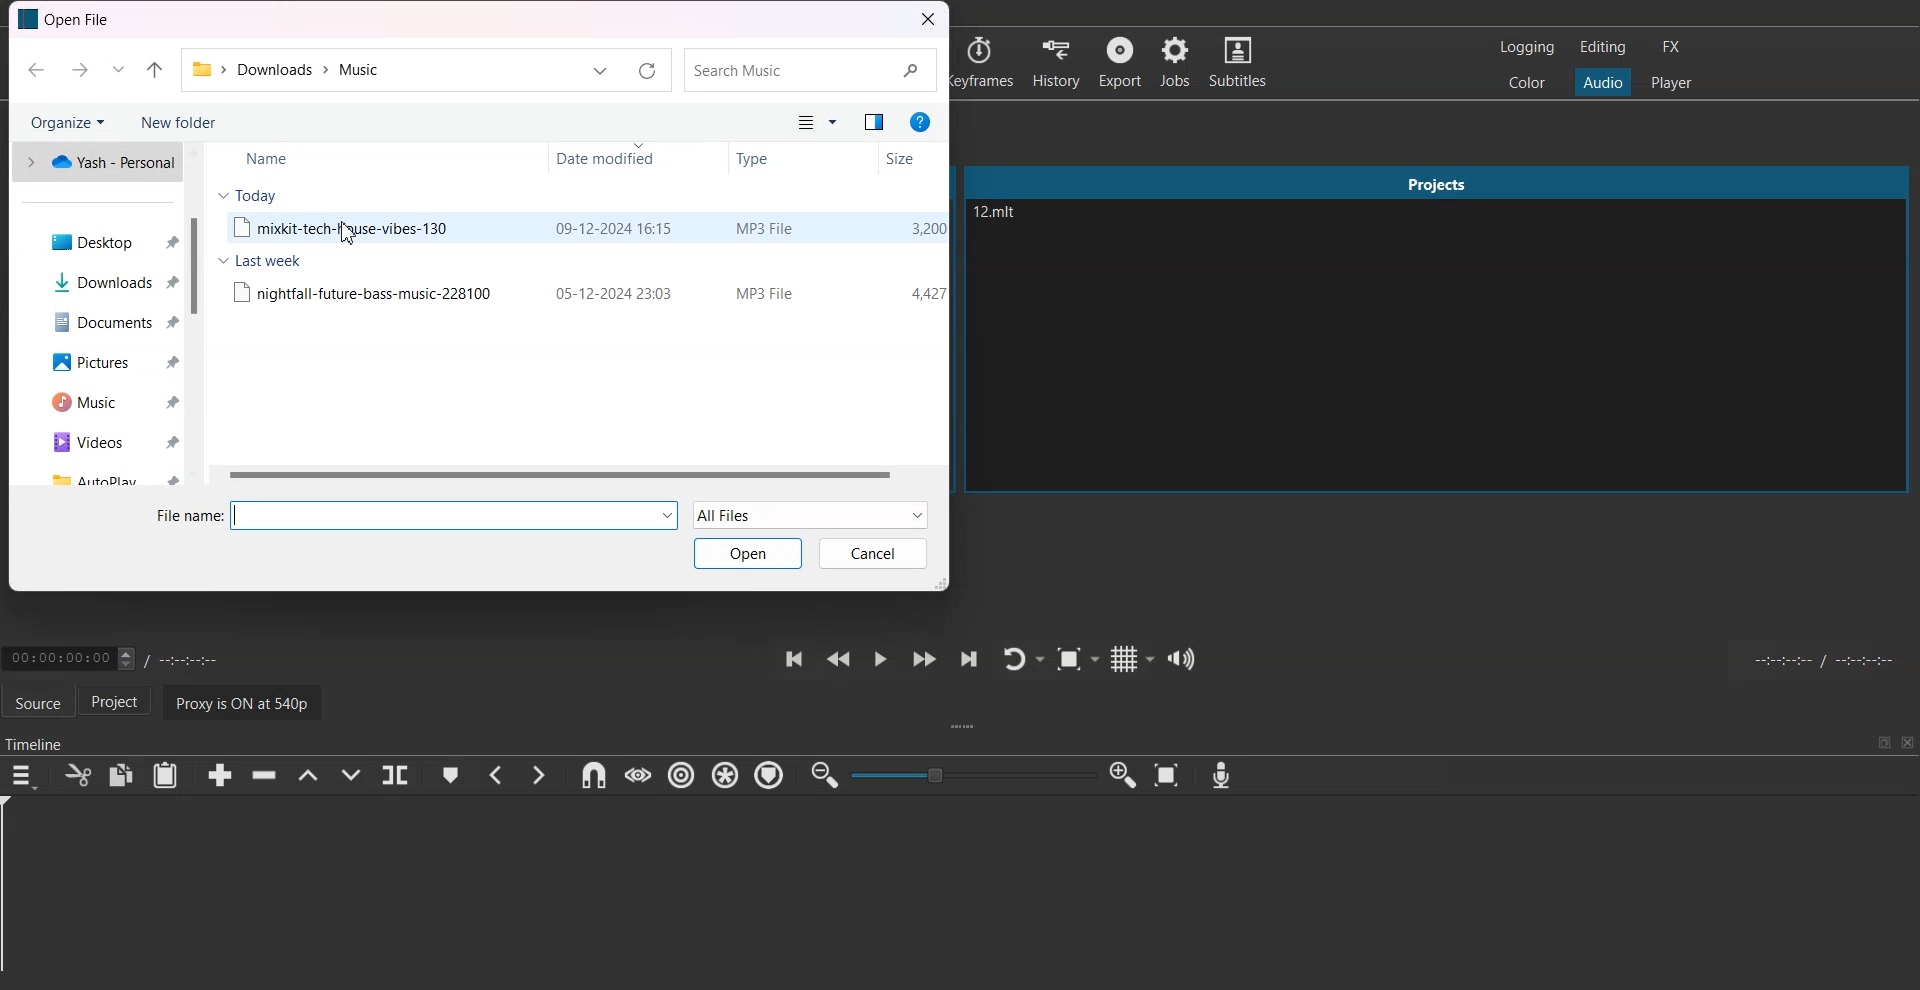 The width and height of the screenshot is (1920, 990). Describe the element at coordinates (353, 236) in the screenshot. I see `cursor` at that location.